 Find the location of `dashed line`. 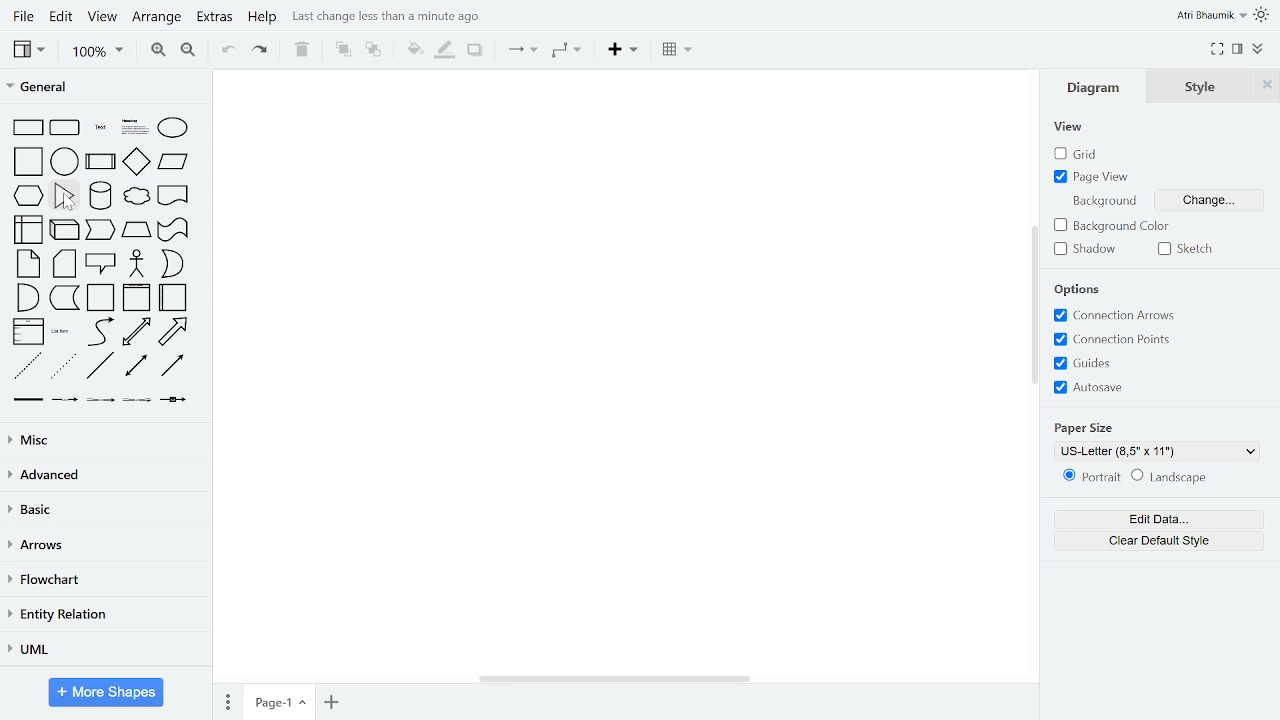

dashed line is located at coordinates (27, 367).